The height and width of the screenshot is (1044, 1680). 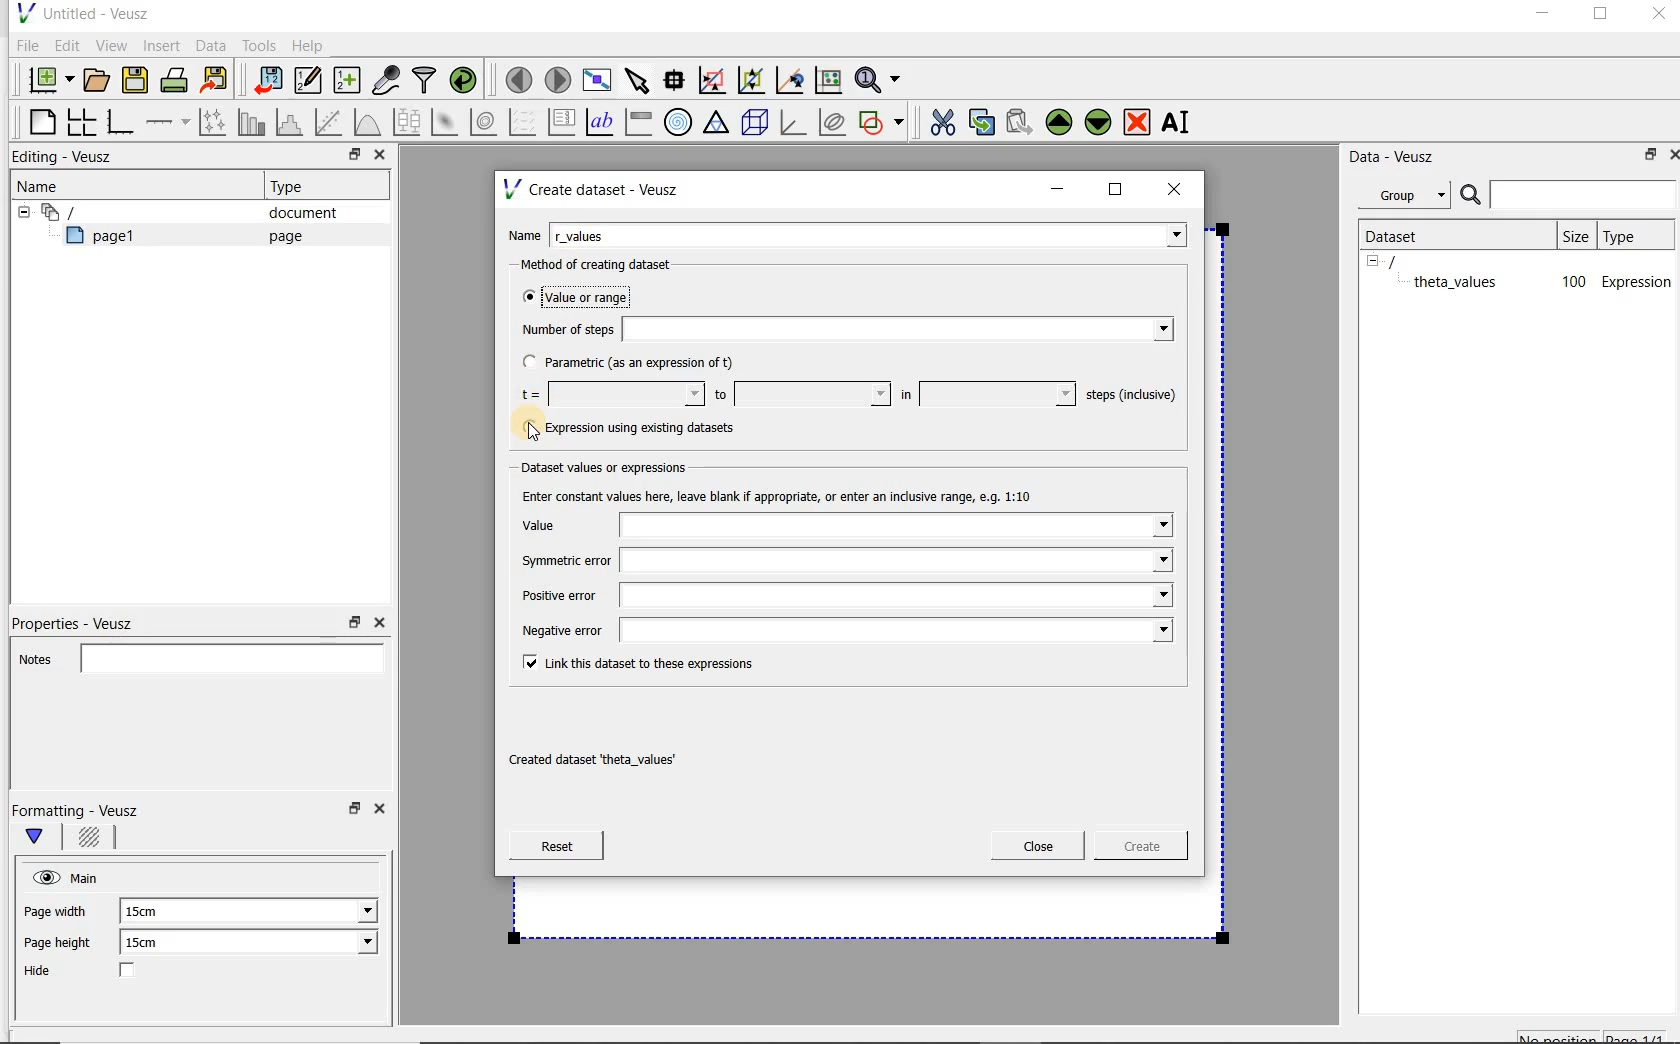 I want to click on restore down, so click(x=1645, y=158).